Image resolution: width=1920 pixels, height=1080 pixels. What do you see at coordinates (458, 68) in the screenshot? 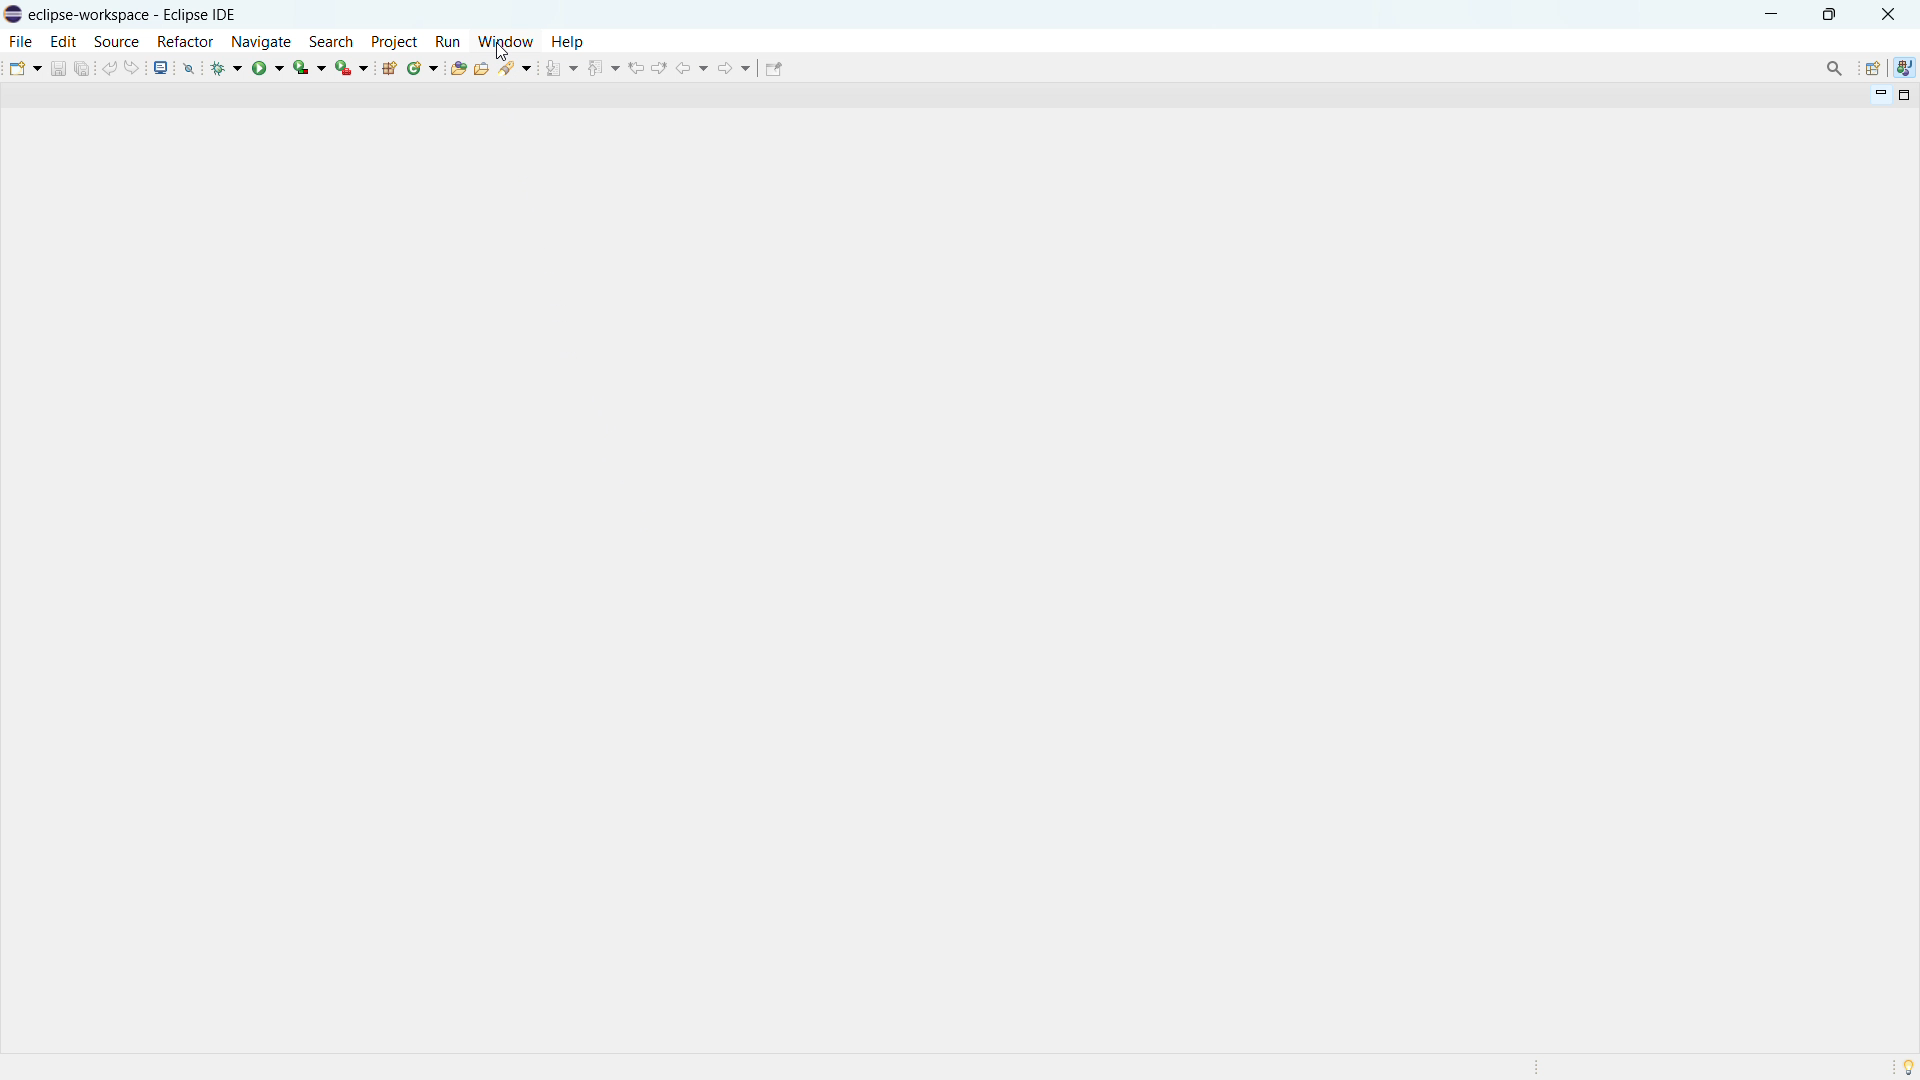
I see `open type` at bounding box center [458, 68].